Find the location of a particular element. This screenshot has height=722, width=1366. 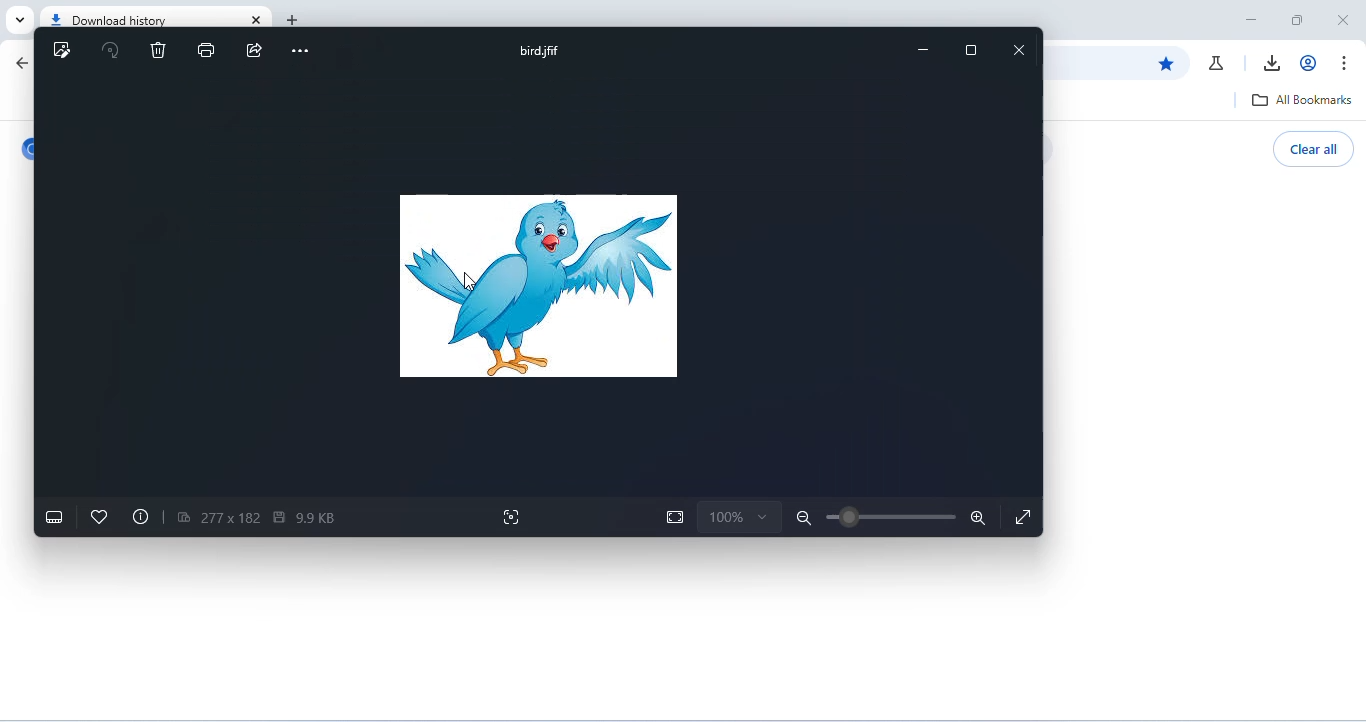

clear all is located at coordinates (1315, 150).